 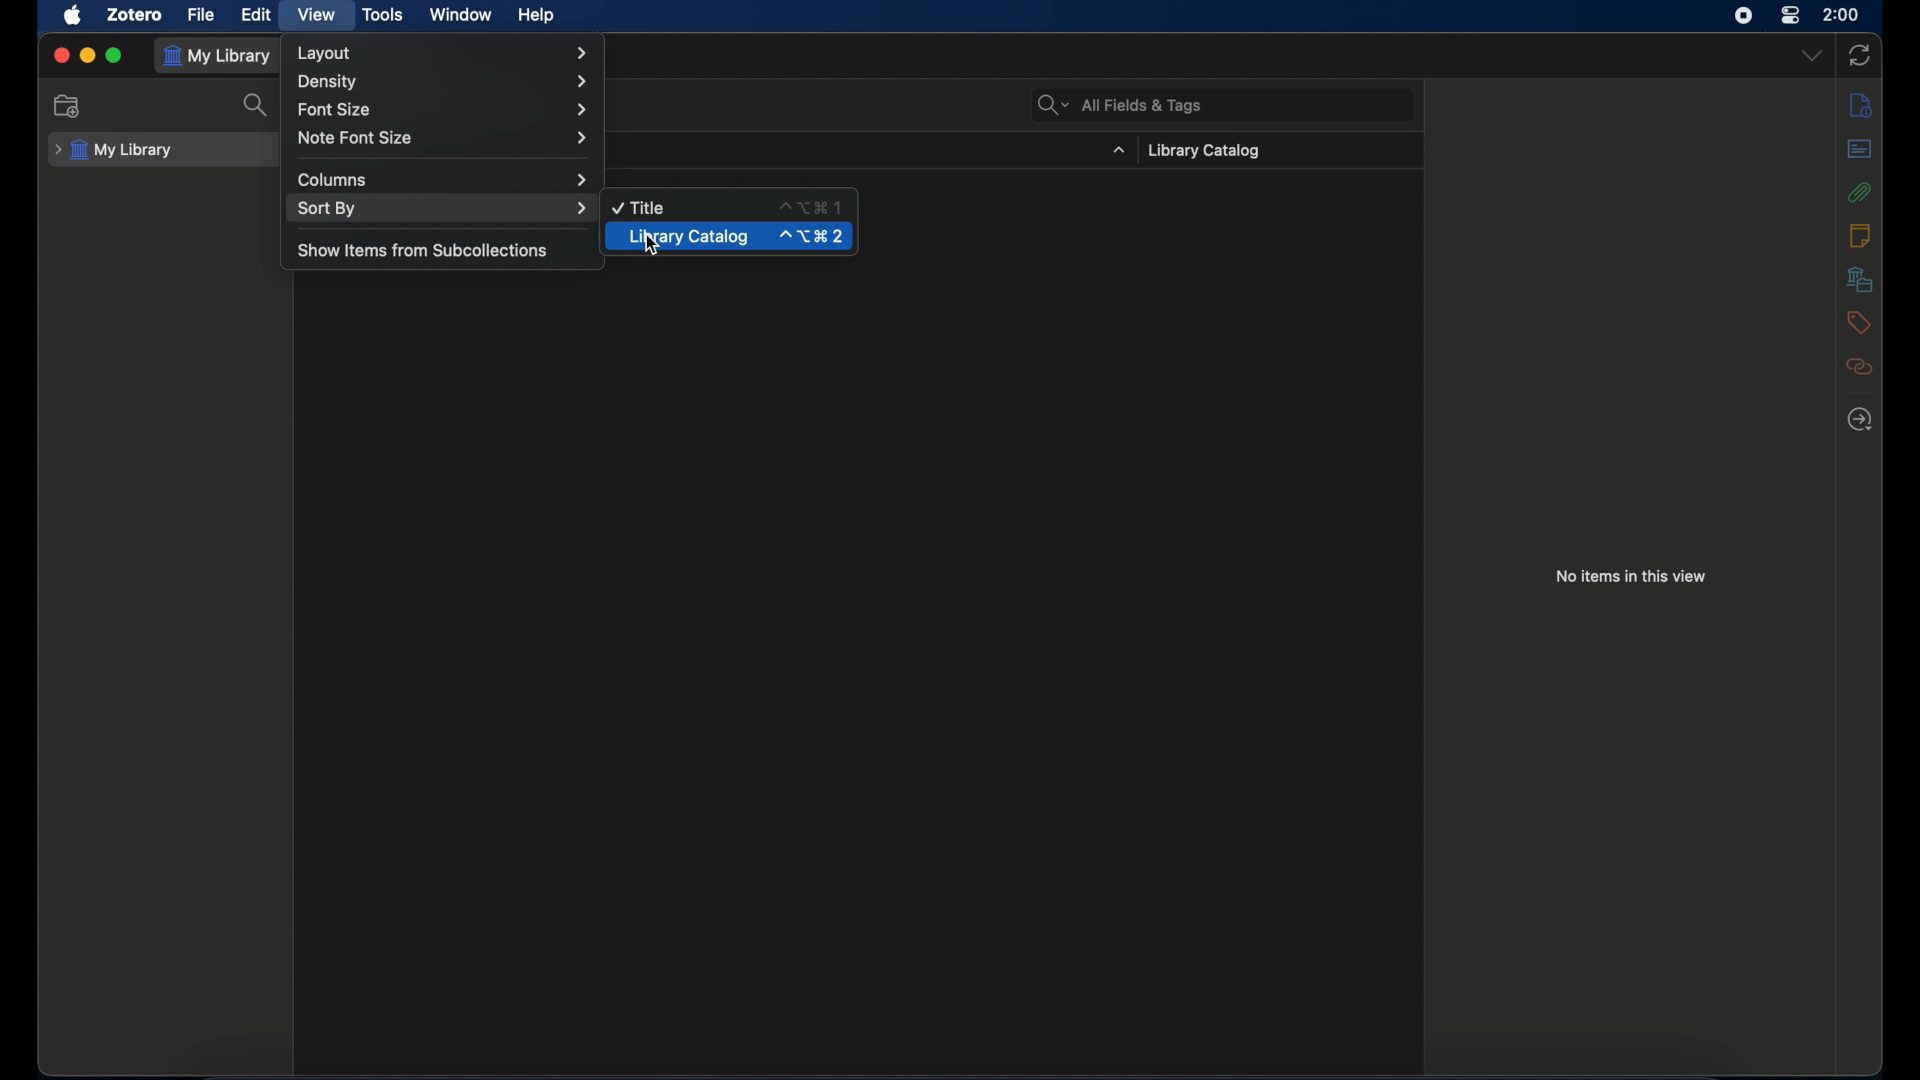 What do you see at coordinates (319, 15) in the screenshot?
I see `view` at bounding box center [319, 15].